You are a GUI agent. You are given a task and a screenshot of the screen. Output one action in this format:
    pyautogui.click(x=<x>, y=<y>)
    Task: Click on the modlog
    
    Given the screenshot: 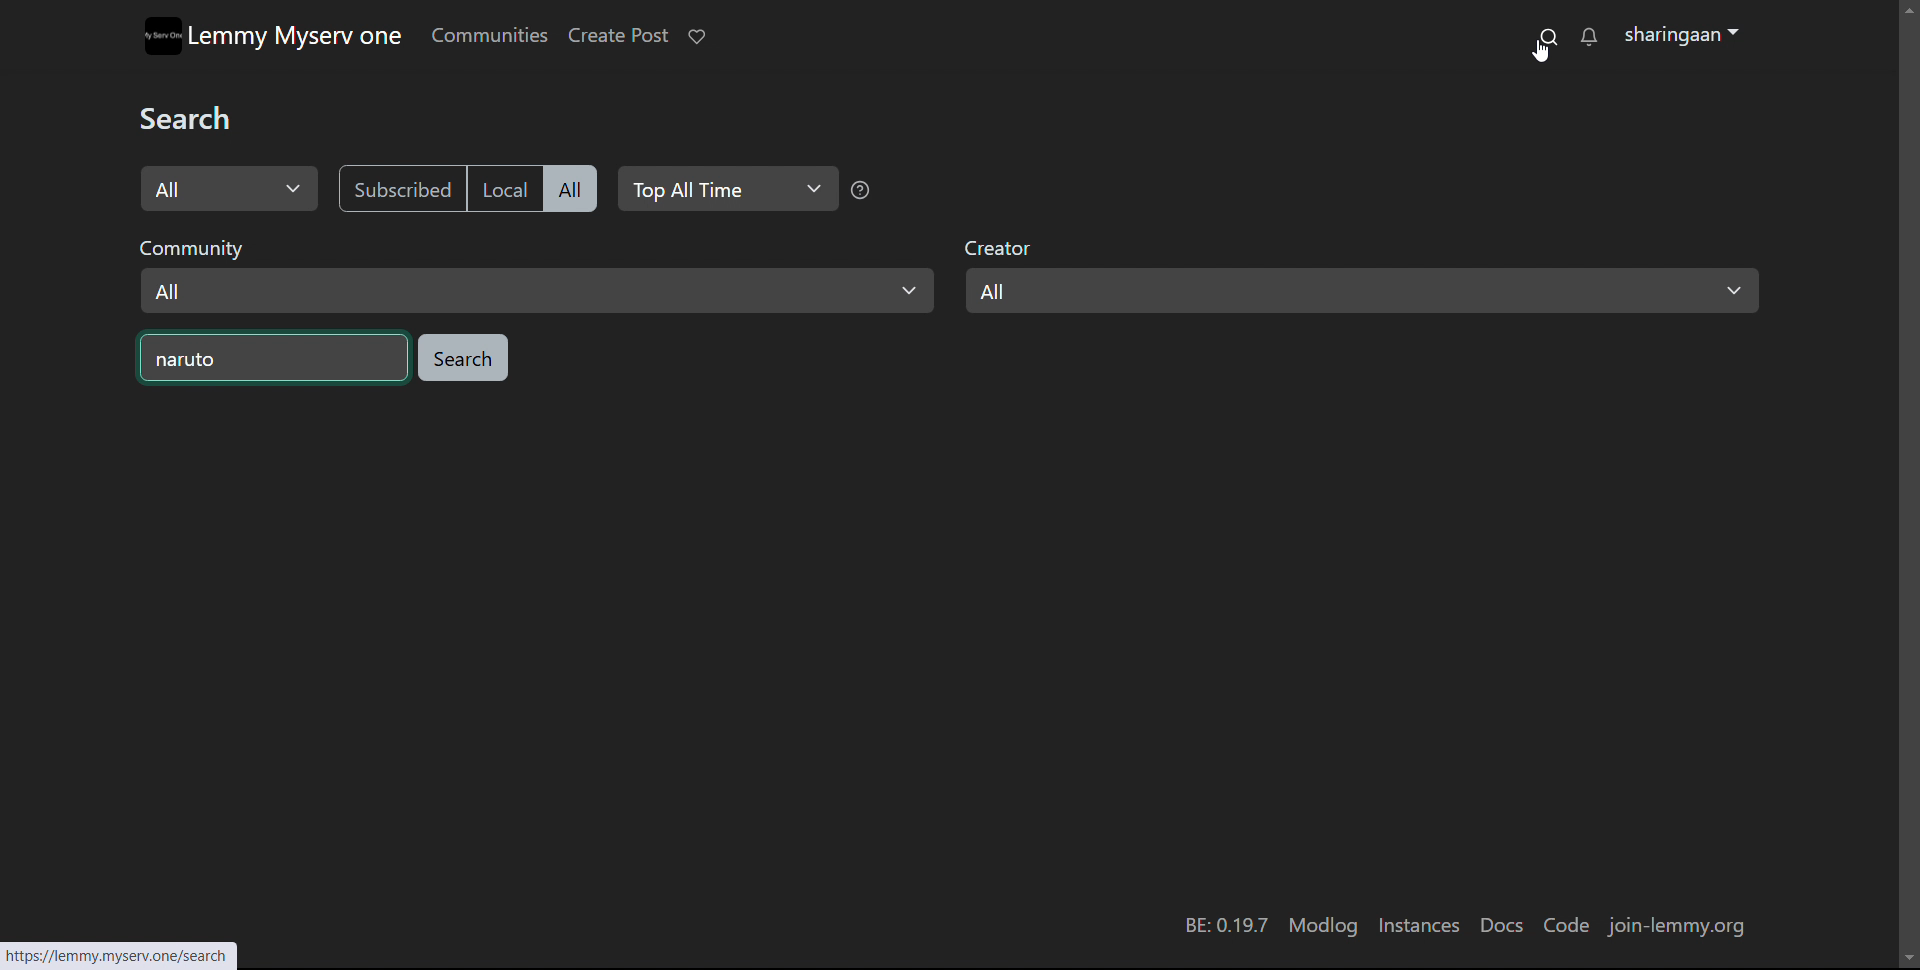 What is the action you would take?
    pyautogui.click(x=1322, y=926)
    